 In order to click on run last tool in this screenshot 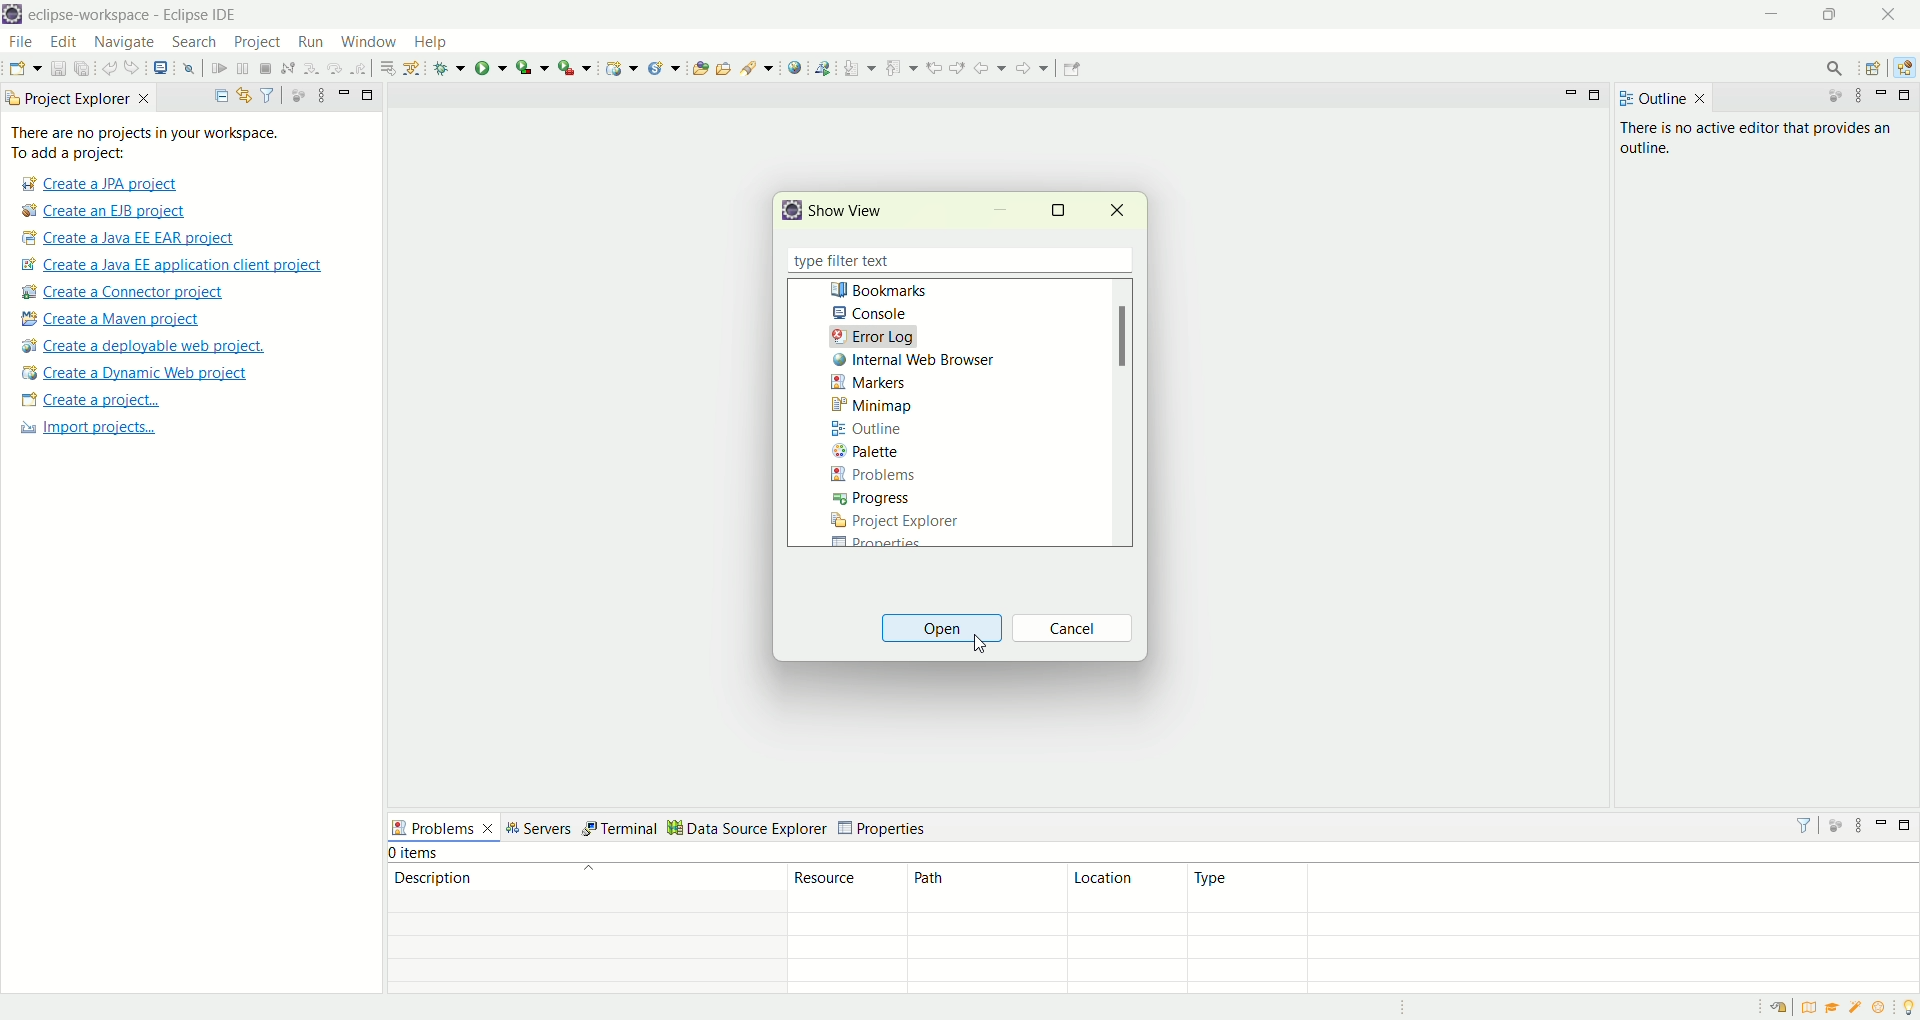, I will do `click(572, 67)`.